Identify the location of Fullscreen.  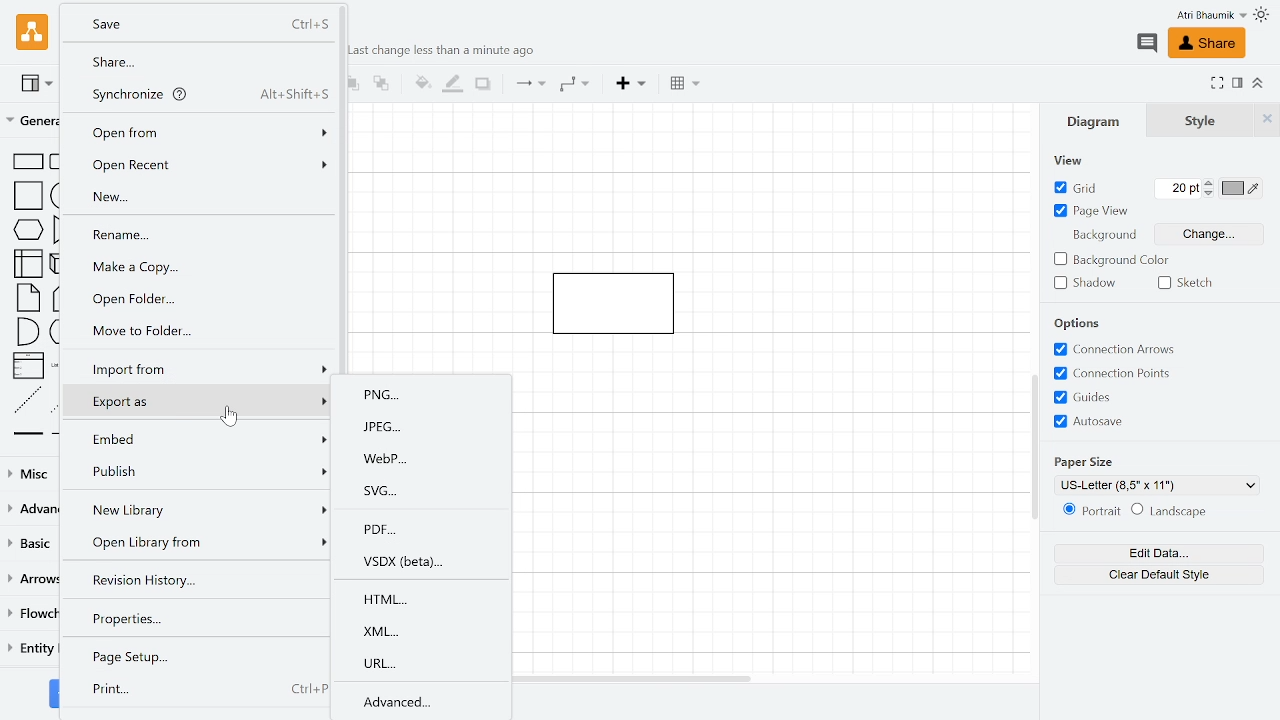
(1216, 83).